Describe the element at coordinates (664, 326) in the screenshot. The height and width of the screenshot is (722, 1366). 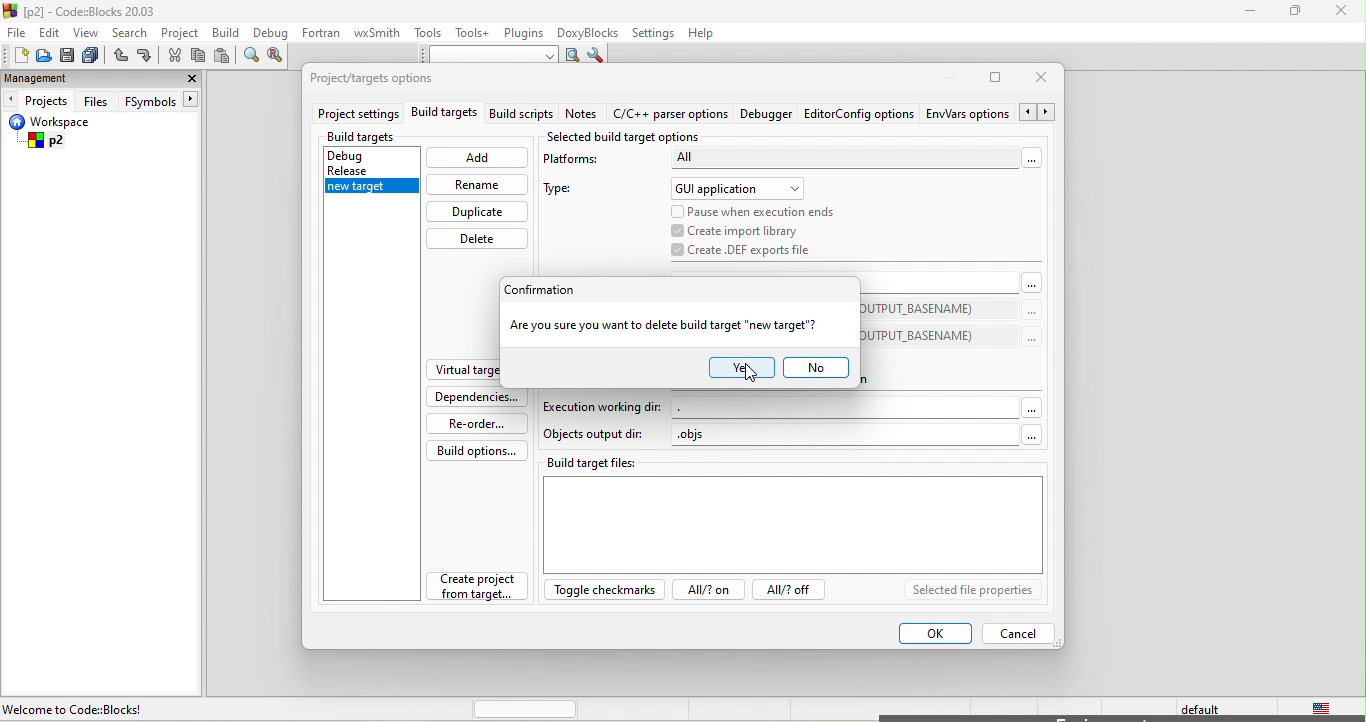
I see `are you sure you want to delete build target new target?` at that location.